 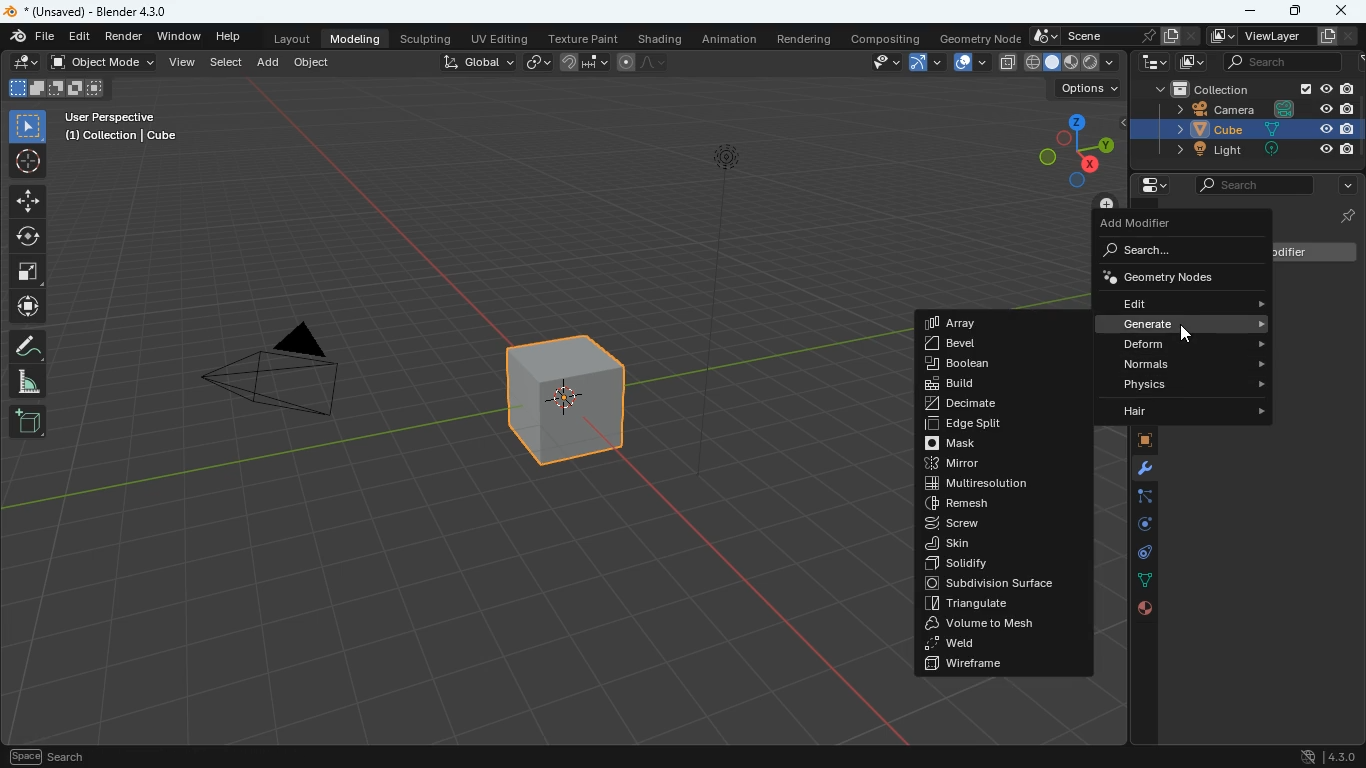 I want to click on cube, so click(x=570, y=413).